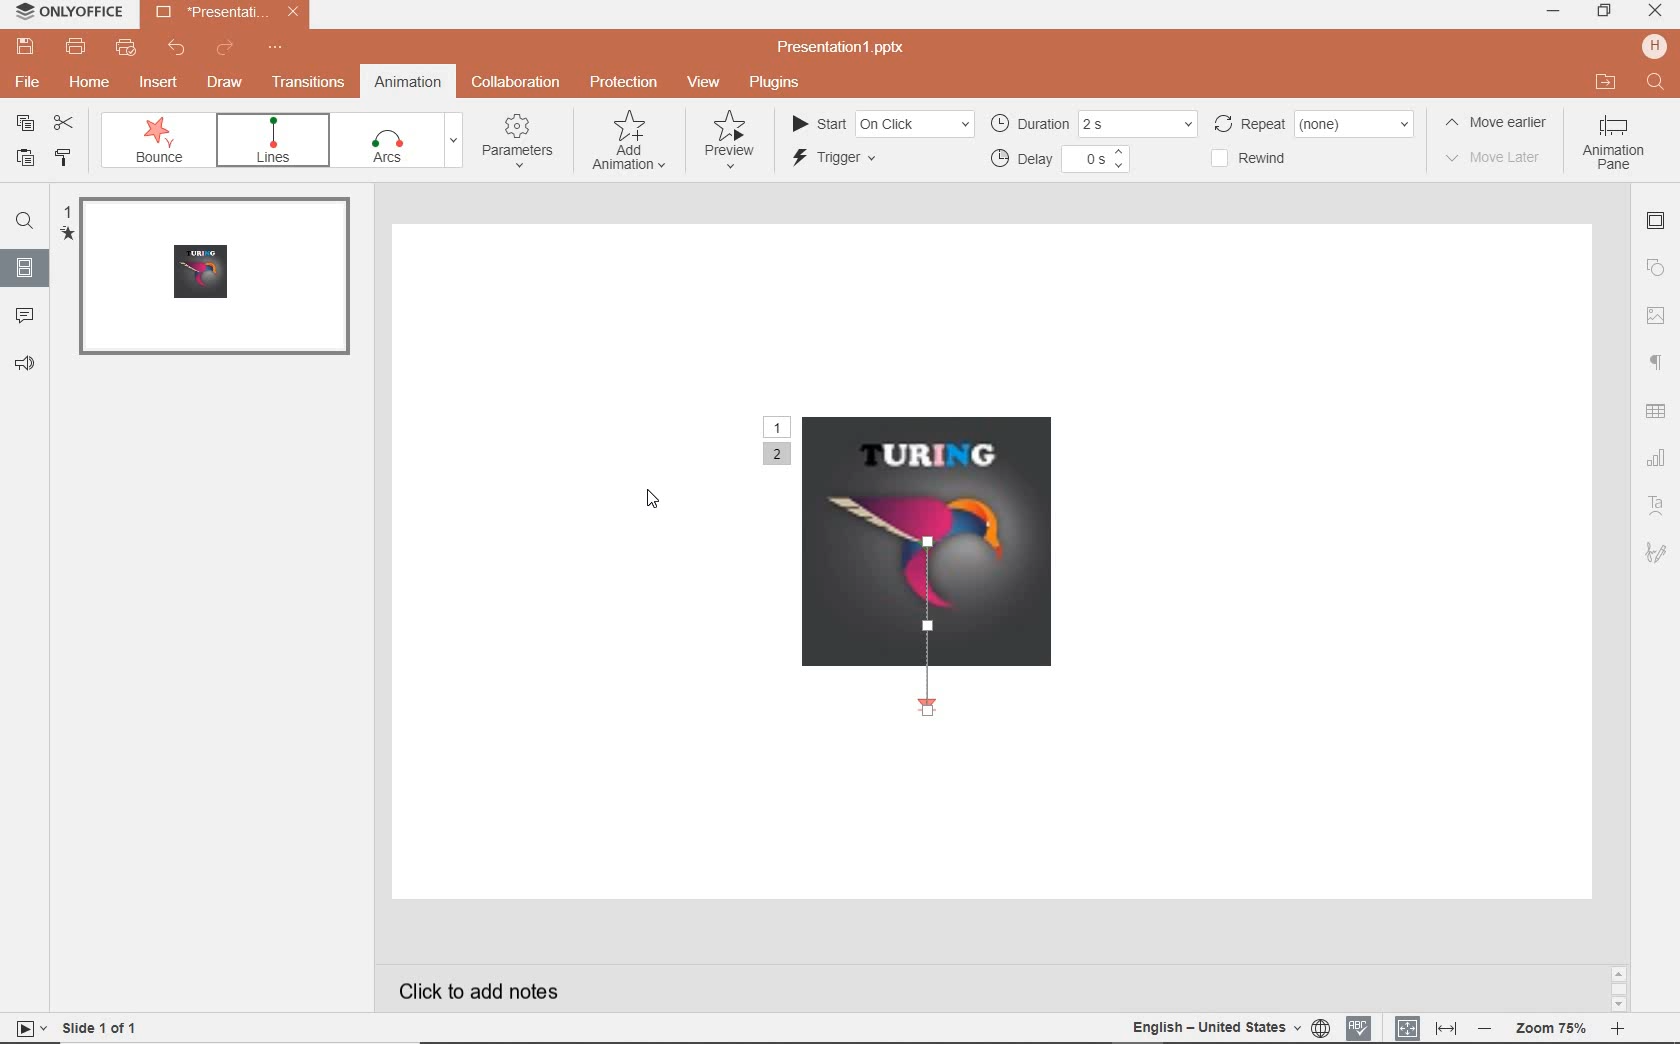  Describe the element at coordinates (1359, 1028) in the screenshot. I see `spell checking` at that location.